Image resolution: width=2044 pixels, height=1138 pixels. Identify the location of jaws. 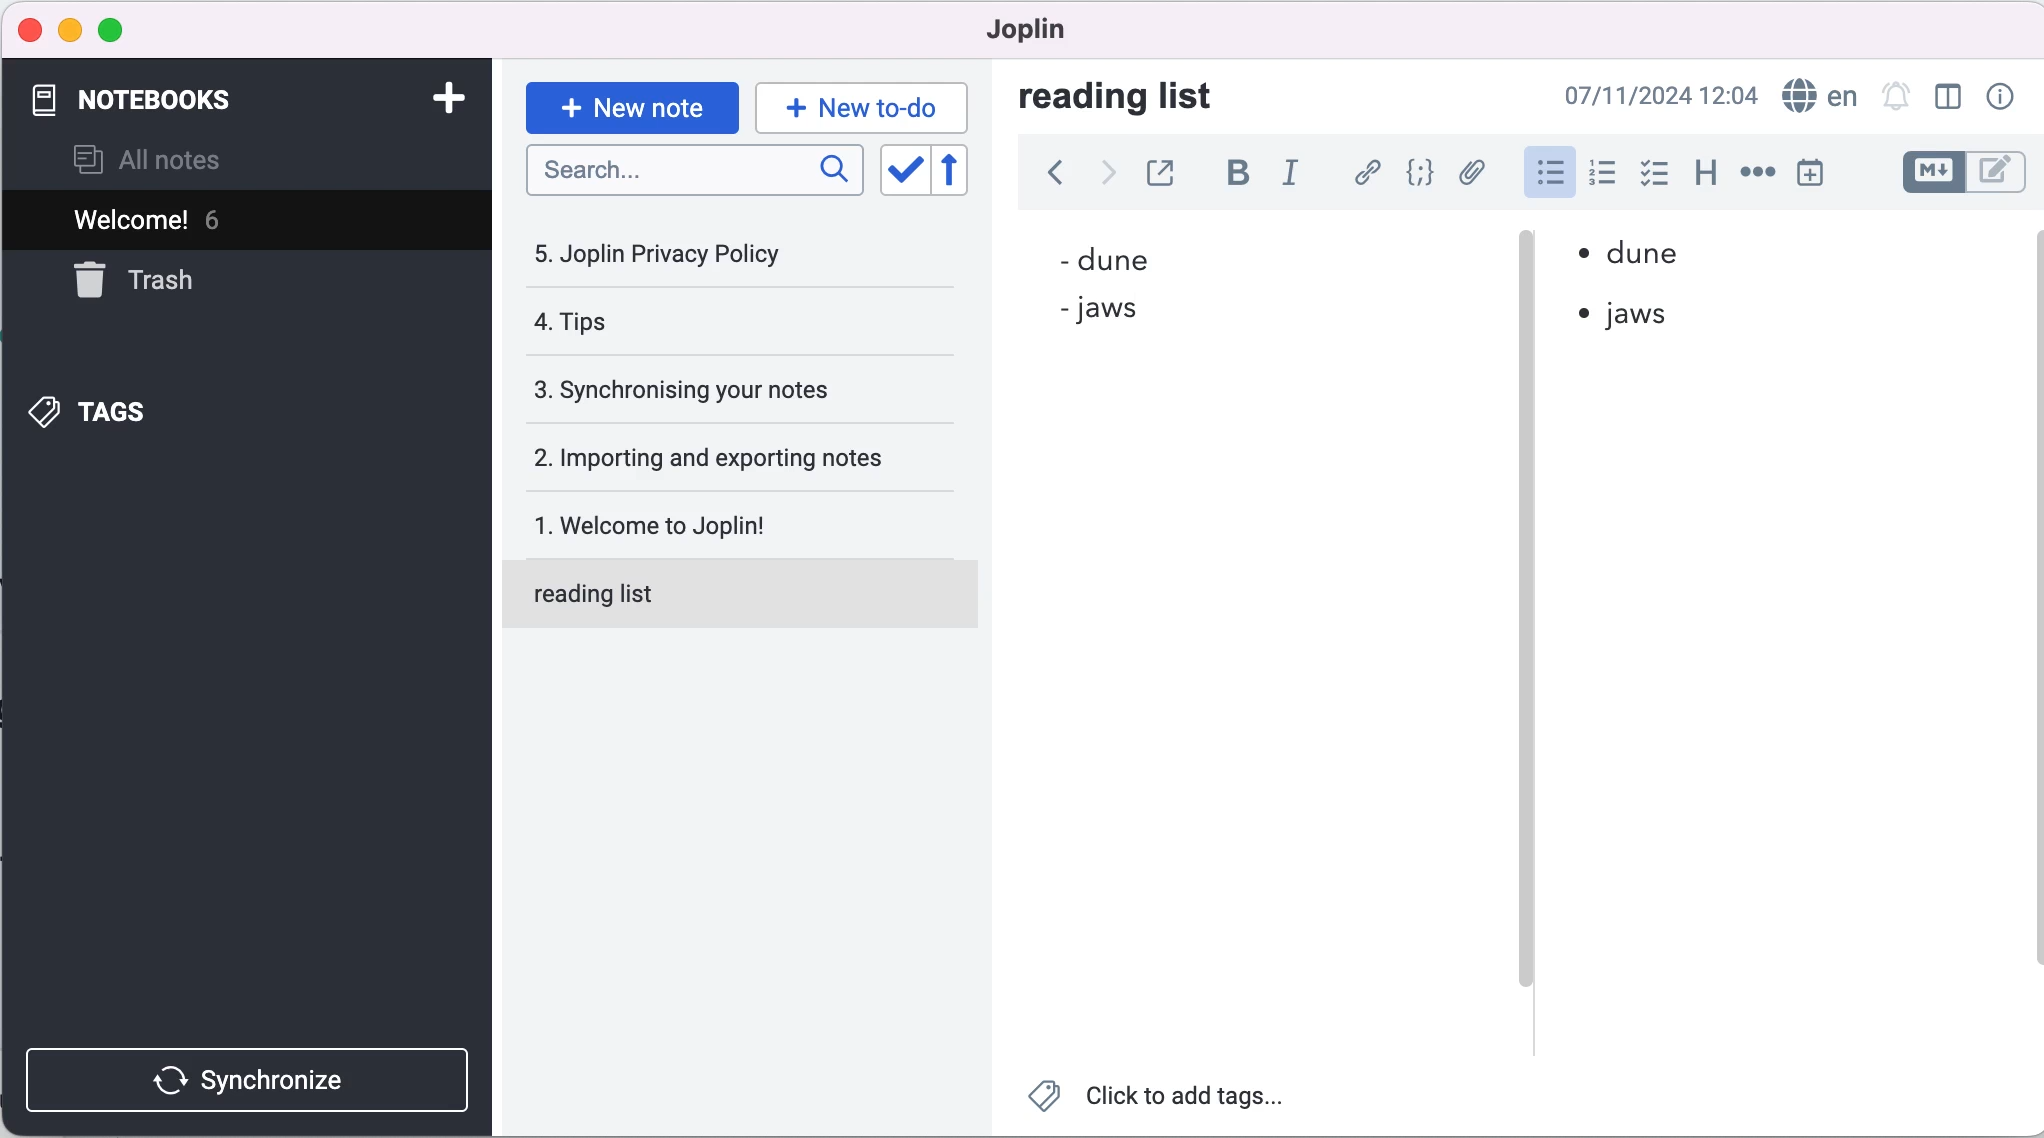
(1649, 315).